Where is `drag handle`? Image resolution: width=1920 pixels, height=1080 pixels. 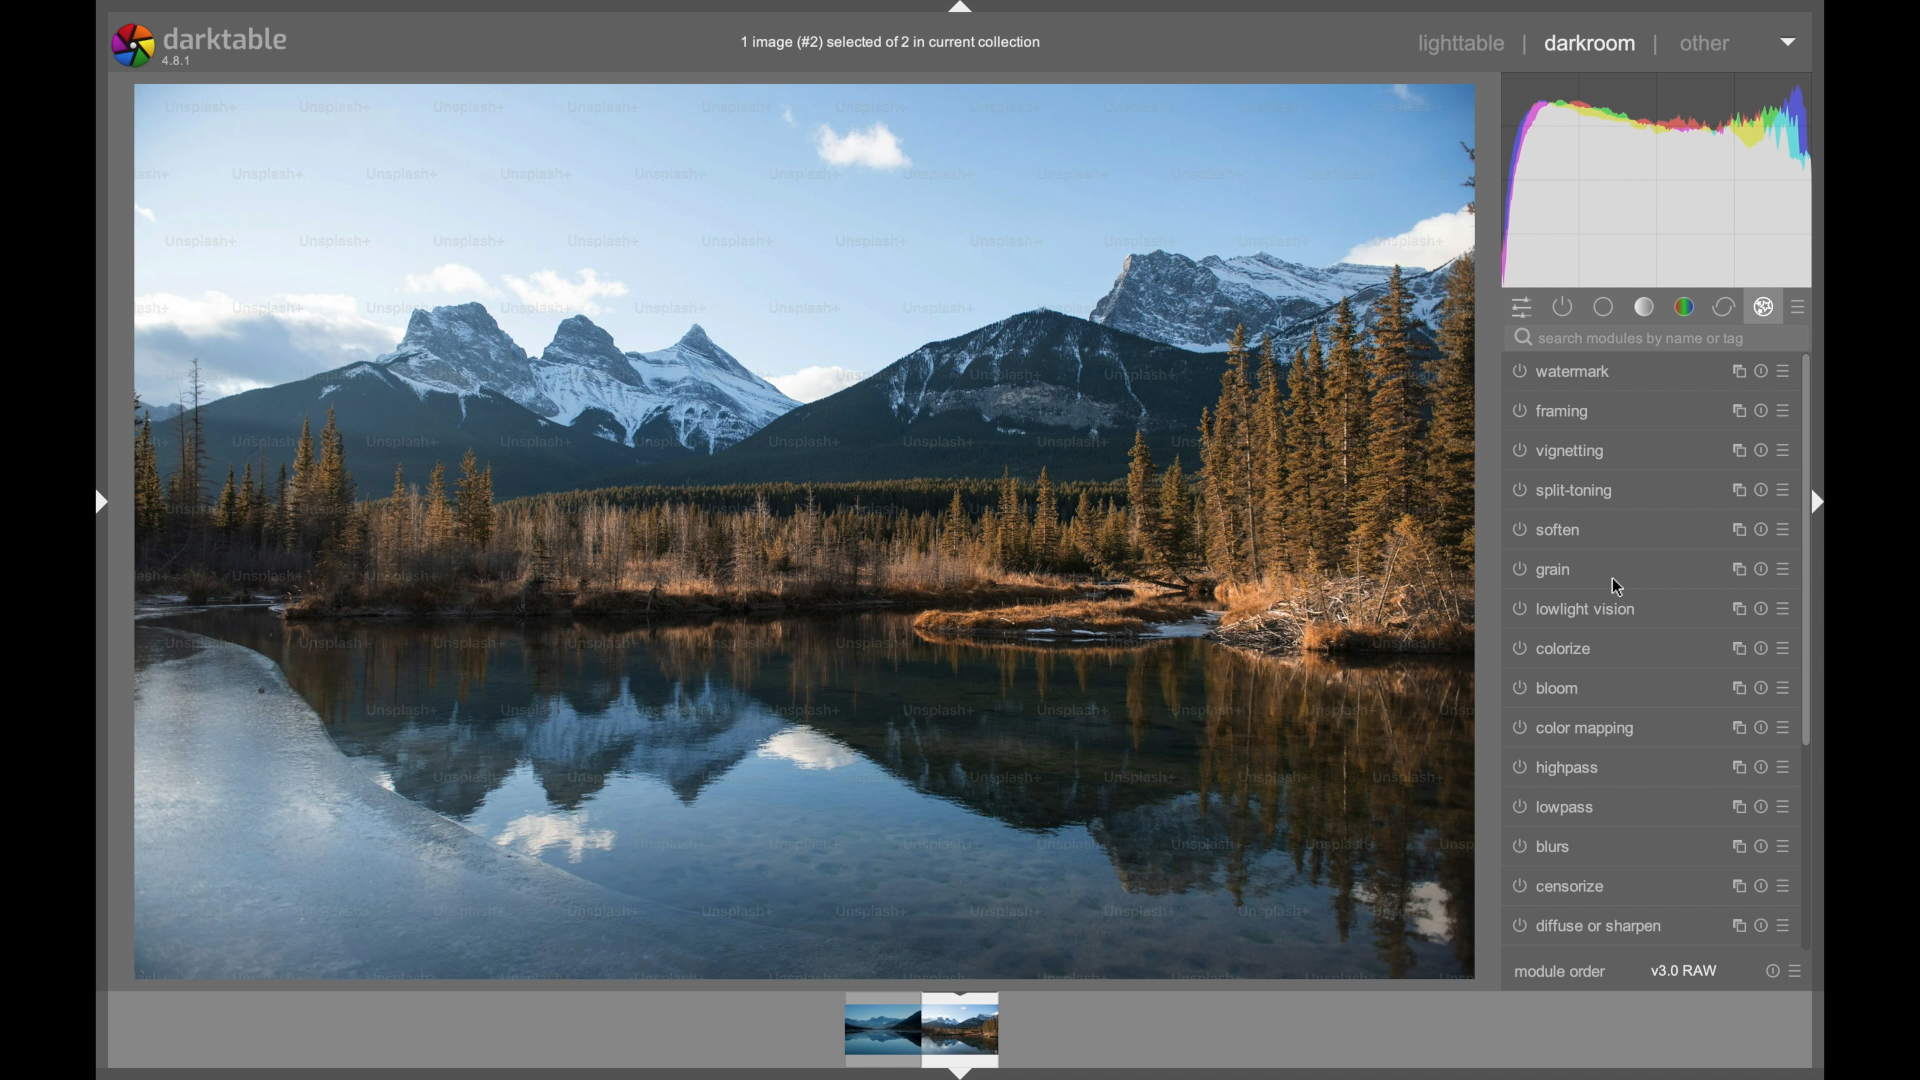 drag handle is located at coordinates (1818, 502).